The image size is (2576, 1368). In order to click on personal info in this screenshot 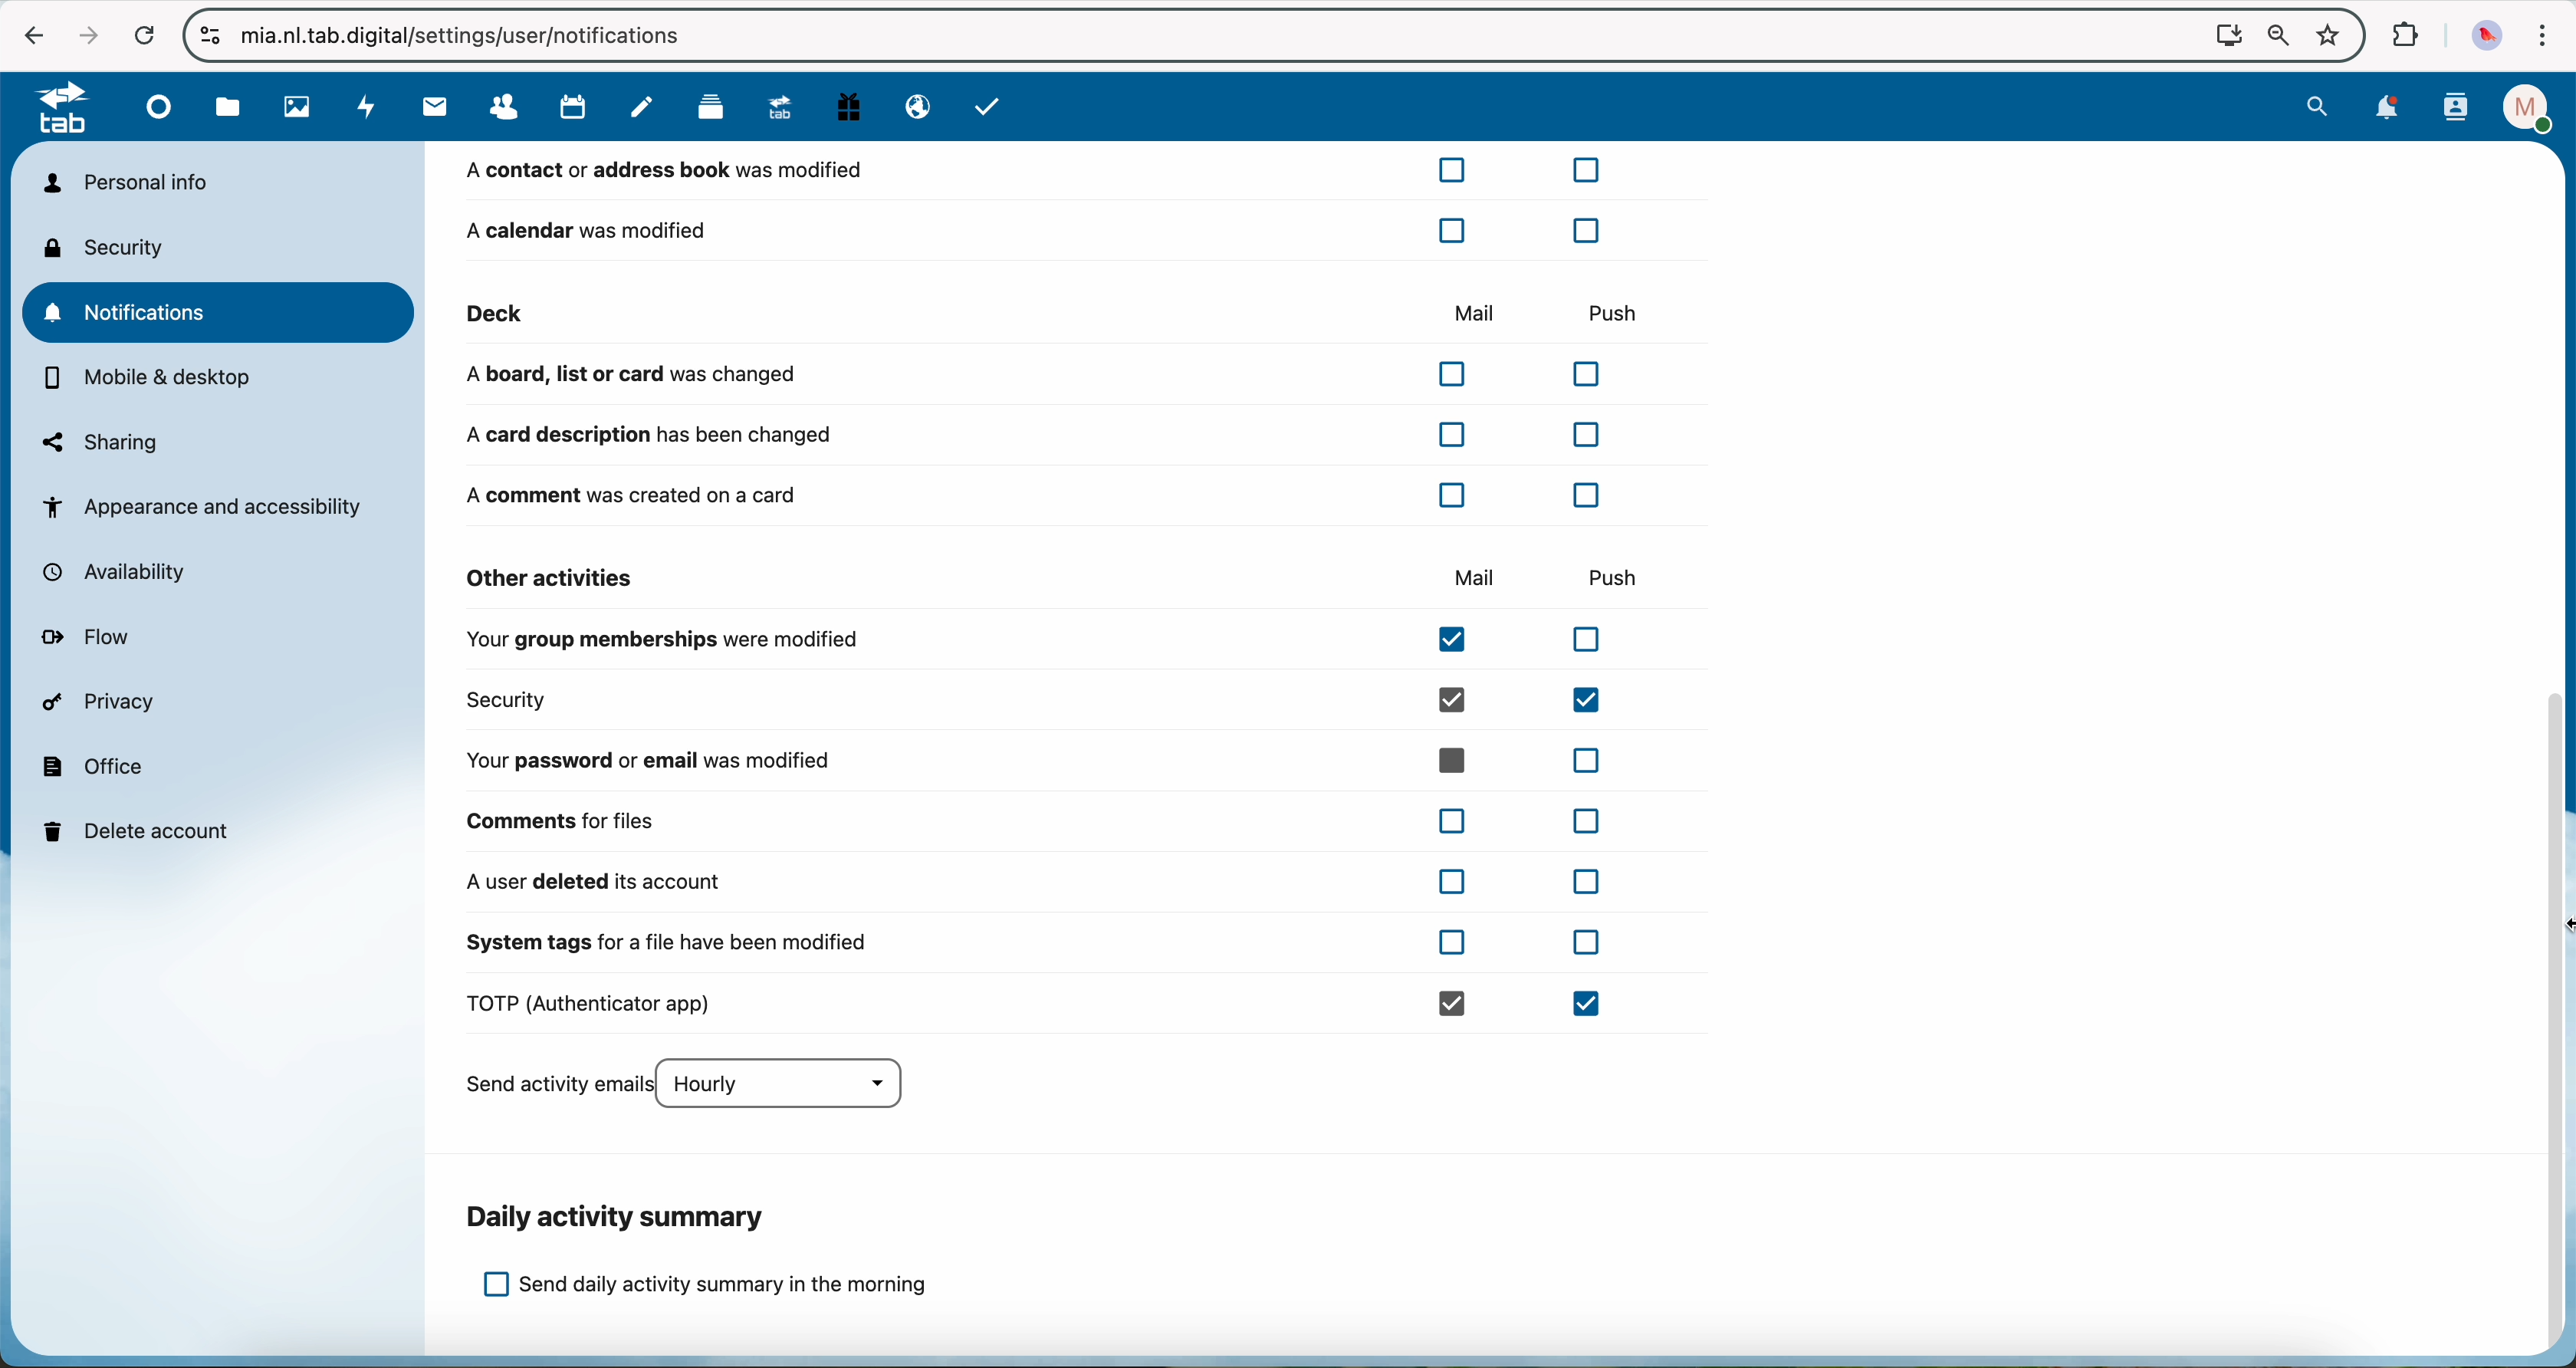, I will do `click(124, 182)`.